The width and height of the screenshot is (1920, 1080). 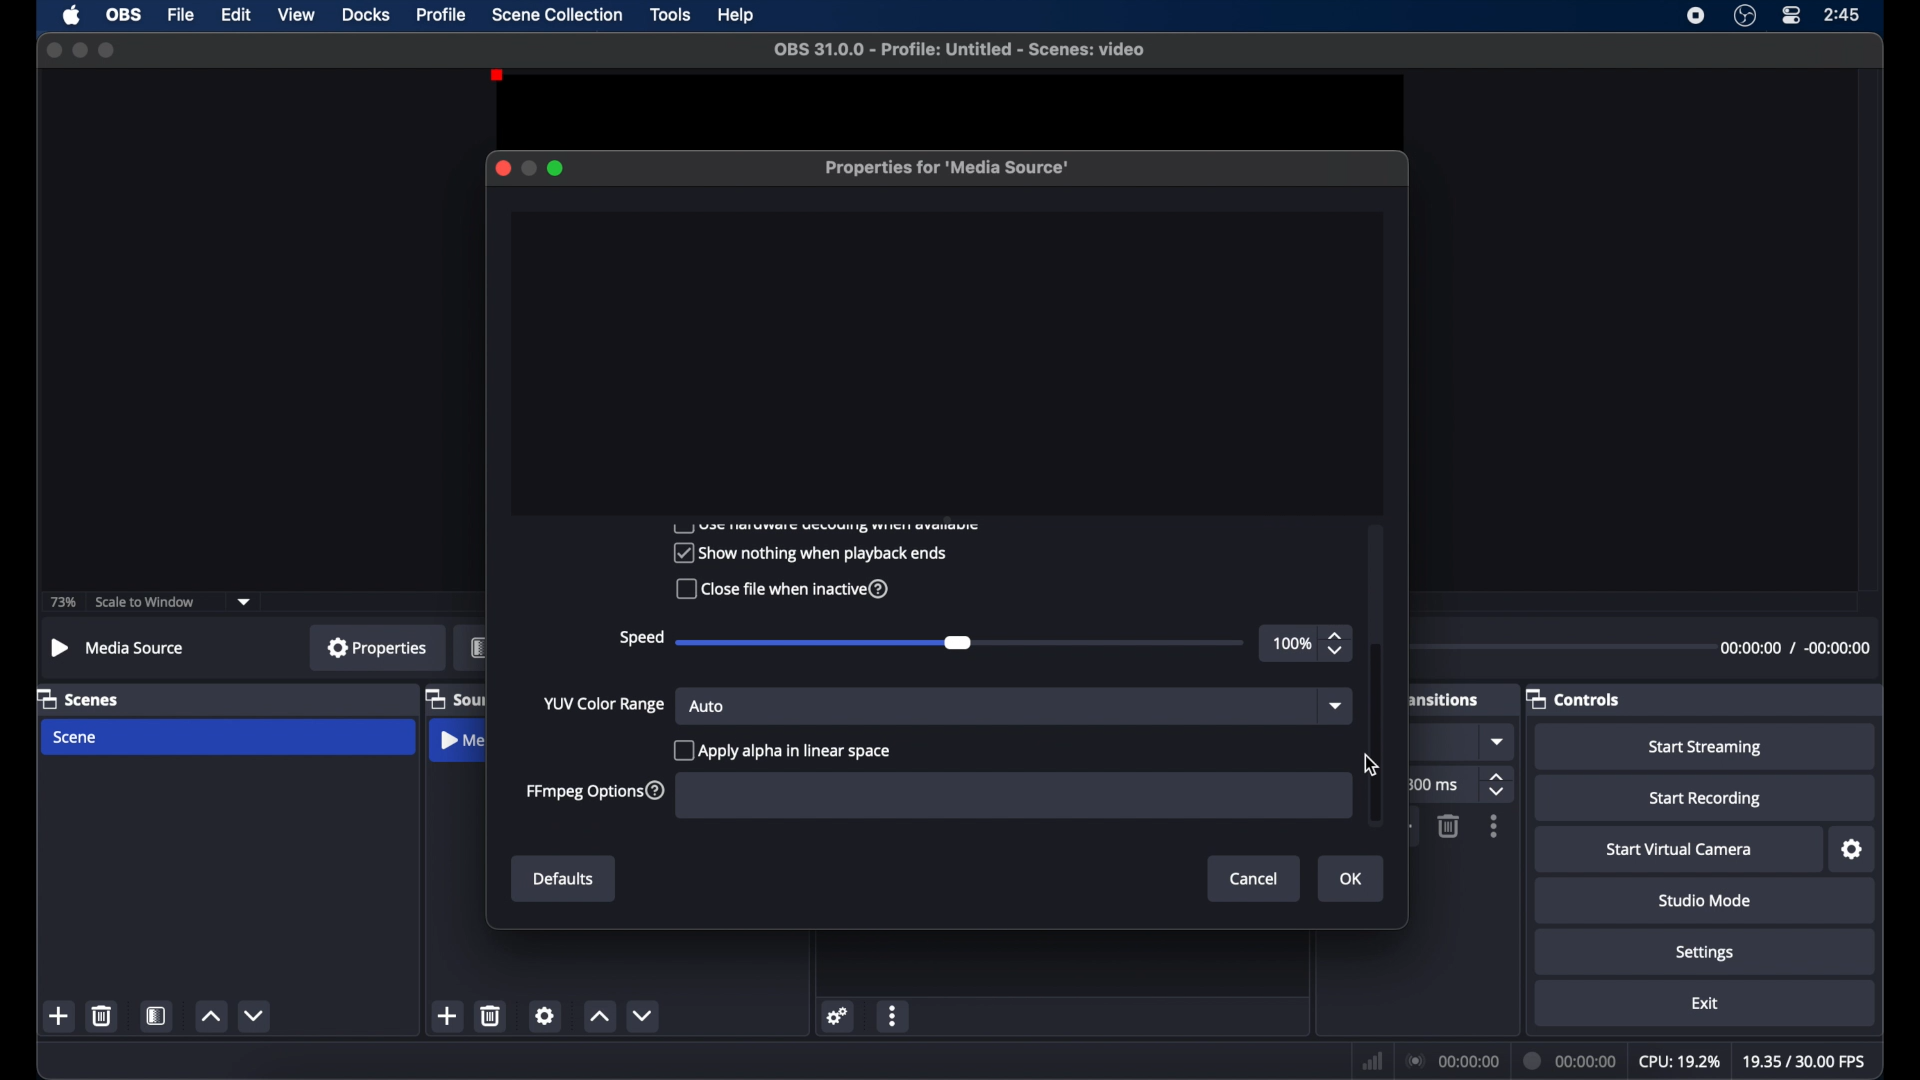 I want to click on increment, so click(x=210, y=1017).